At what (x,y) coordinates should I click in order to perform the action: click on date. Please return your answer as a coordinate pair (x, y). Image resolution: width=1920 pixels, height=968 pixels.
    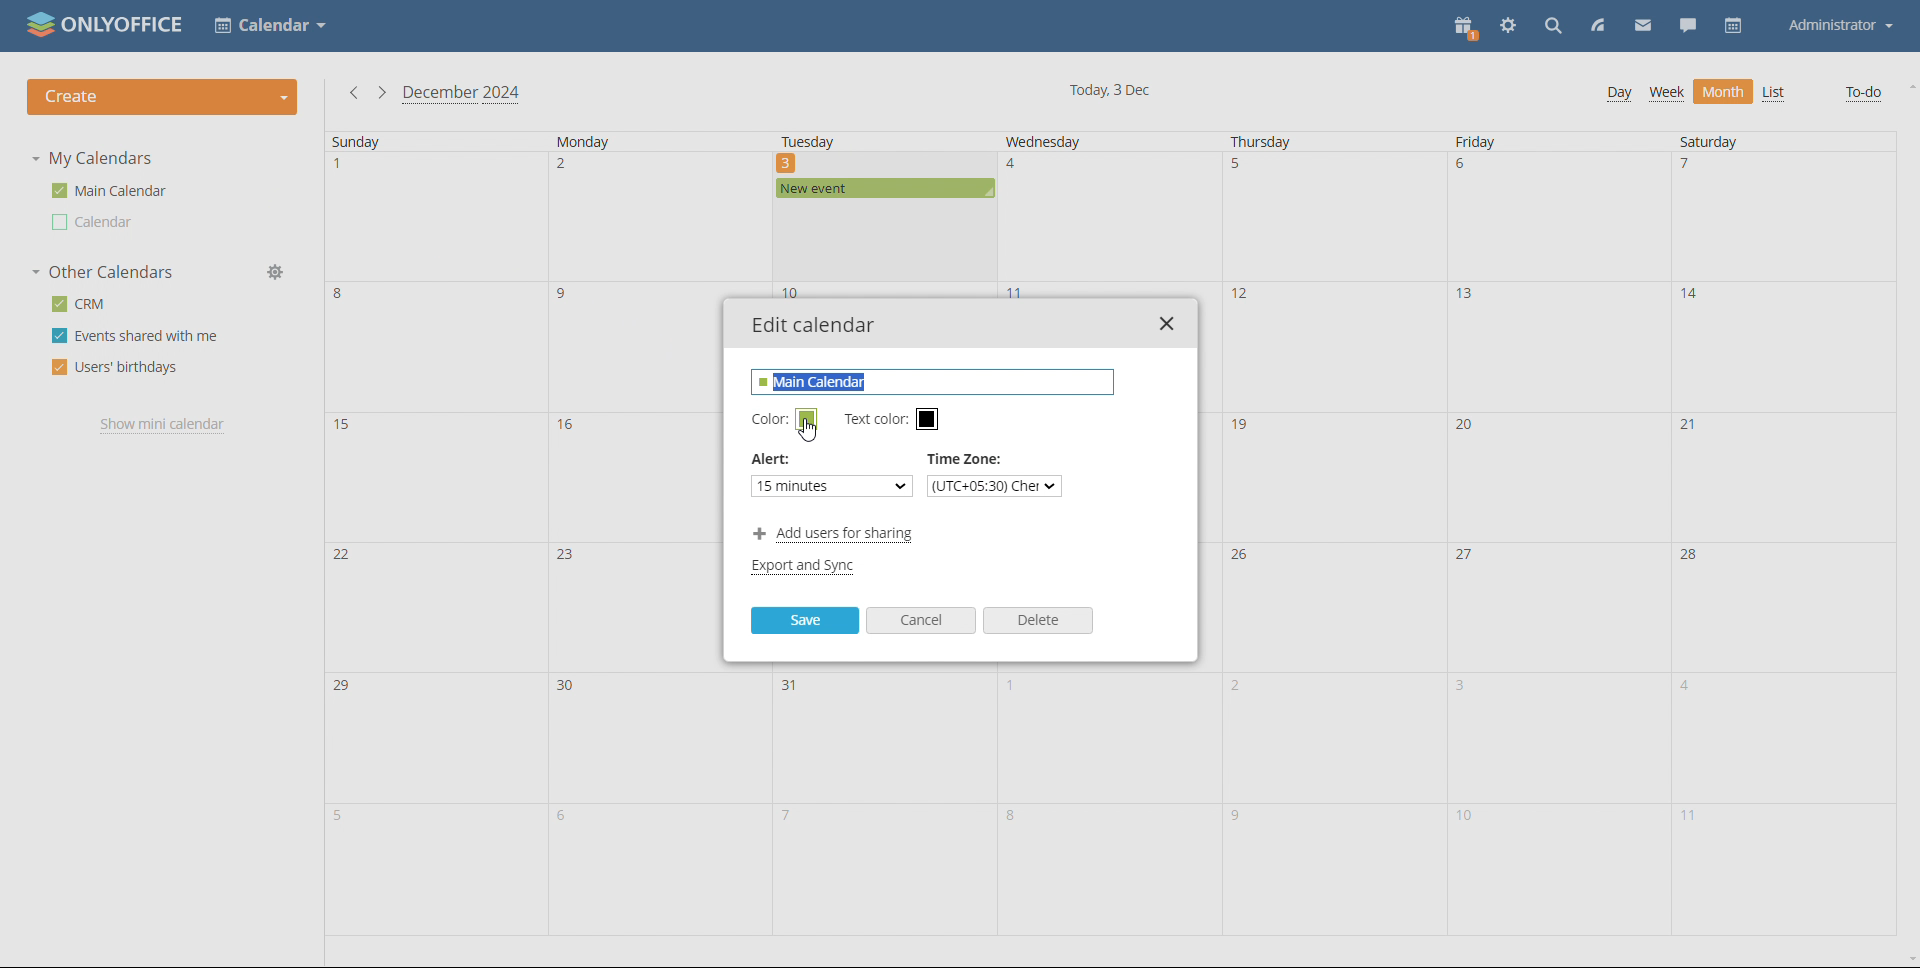
    Looking at the image, I should click on (1330, 348).